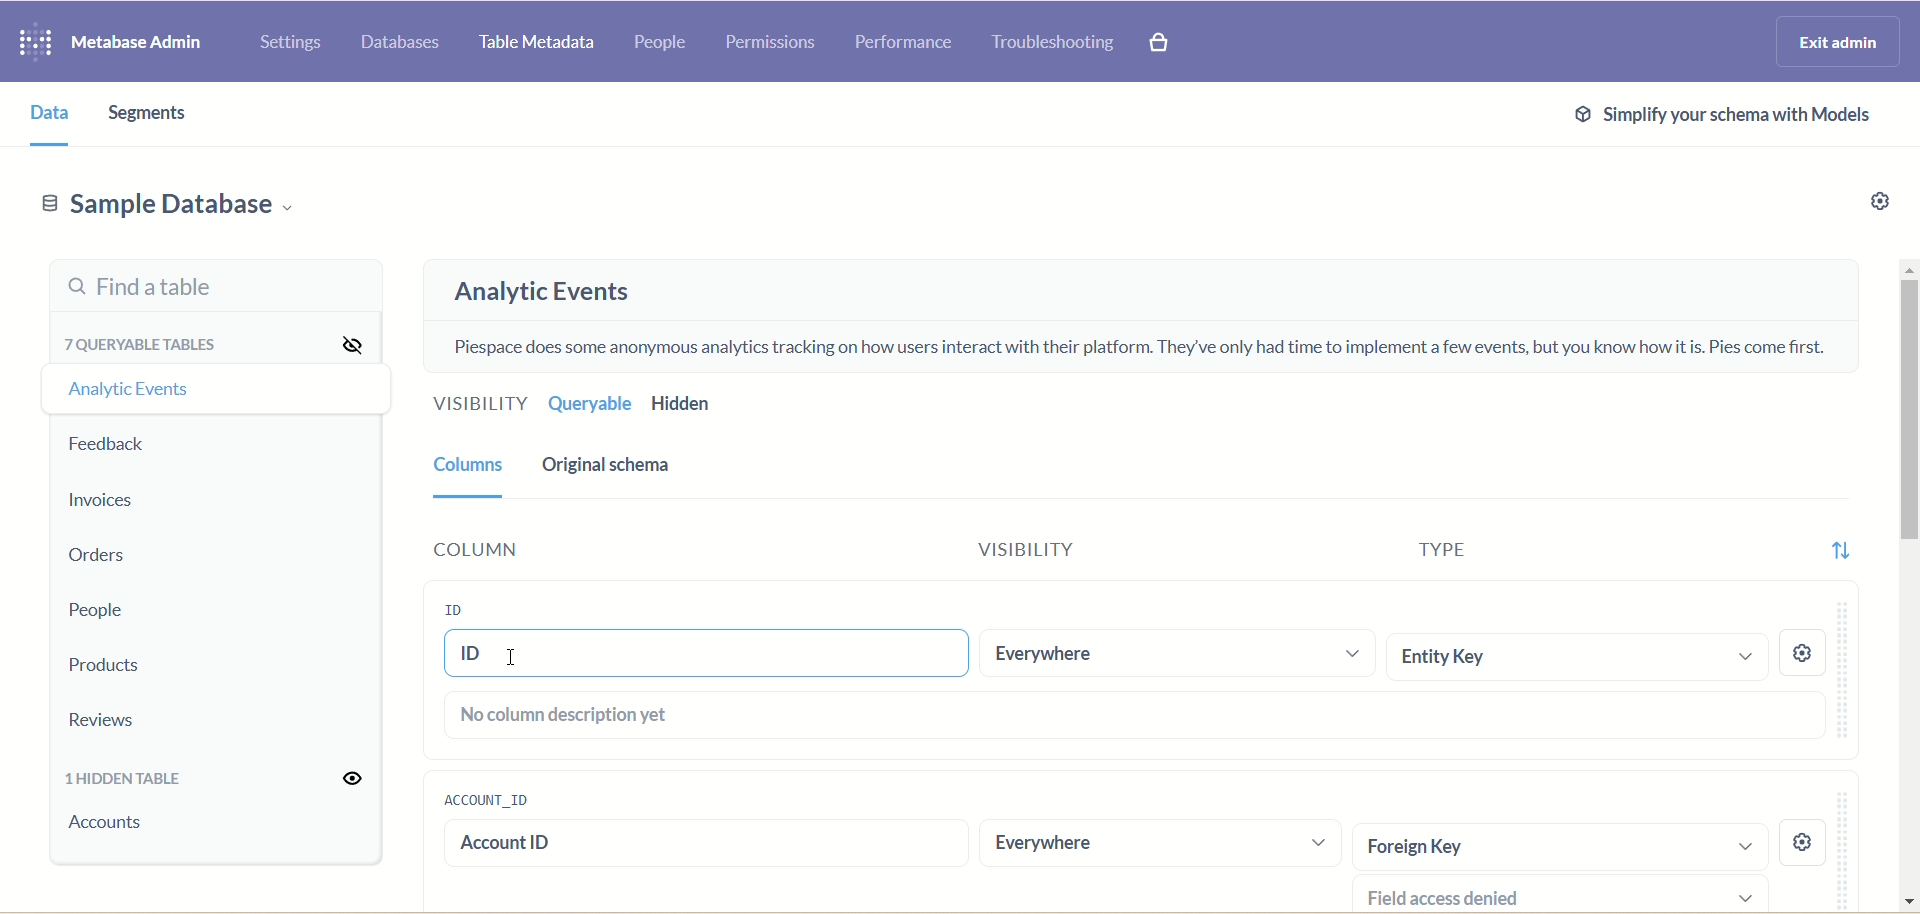  Describe the element at coordinates (658, 843) in the screenshot. I see `account id` at that location.